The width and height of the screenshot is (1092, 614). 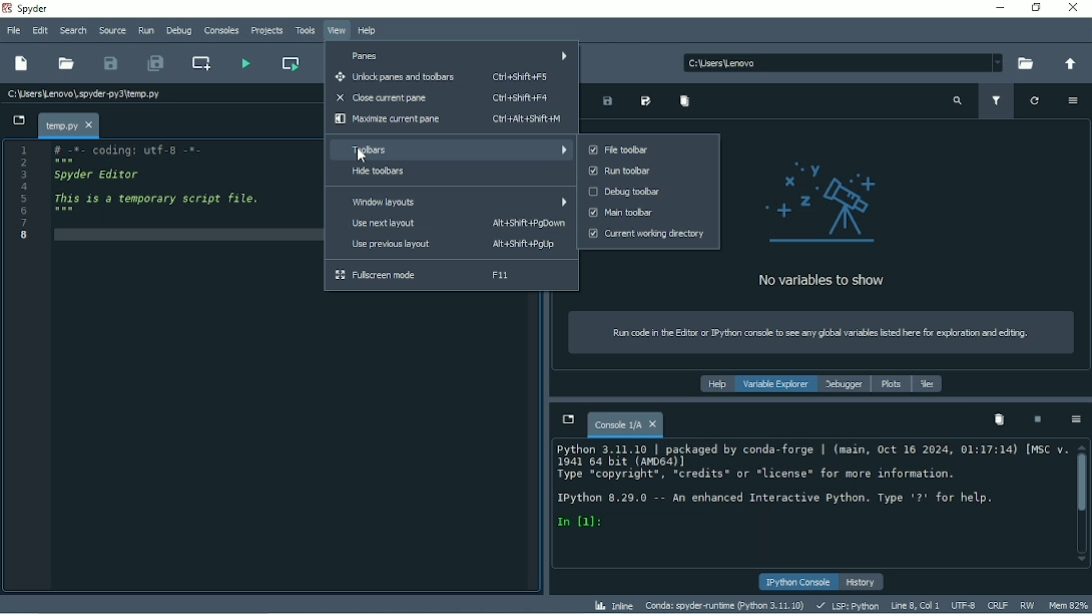 I want to click on Instruction, so click(x=814, y=333).